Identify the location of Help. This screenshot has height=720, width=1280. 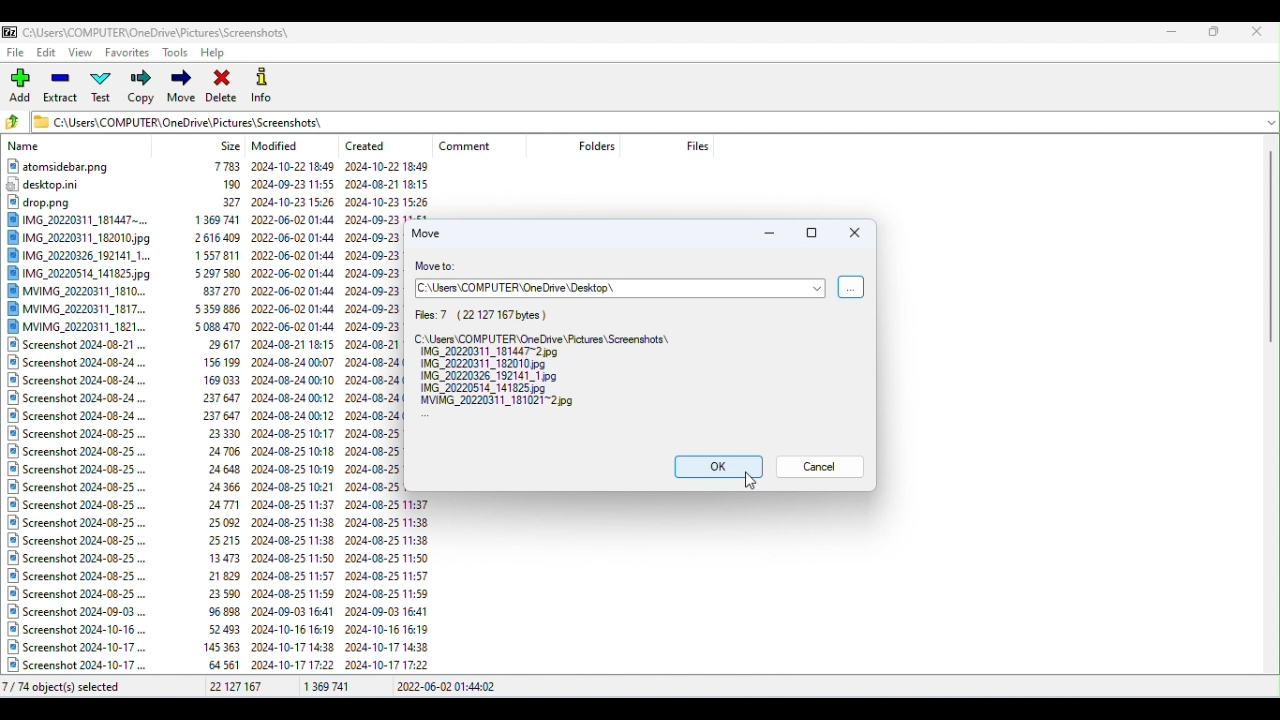
(218, 51).